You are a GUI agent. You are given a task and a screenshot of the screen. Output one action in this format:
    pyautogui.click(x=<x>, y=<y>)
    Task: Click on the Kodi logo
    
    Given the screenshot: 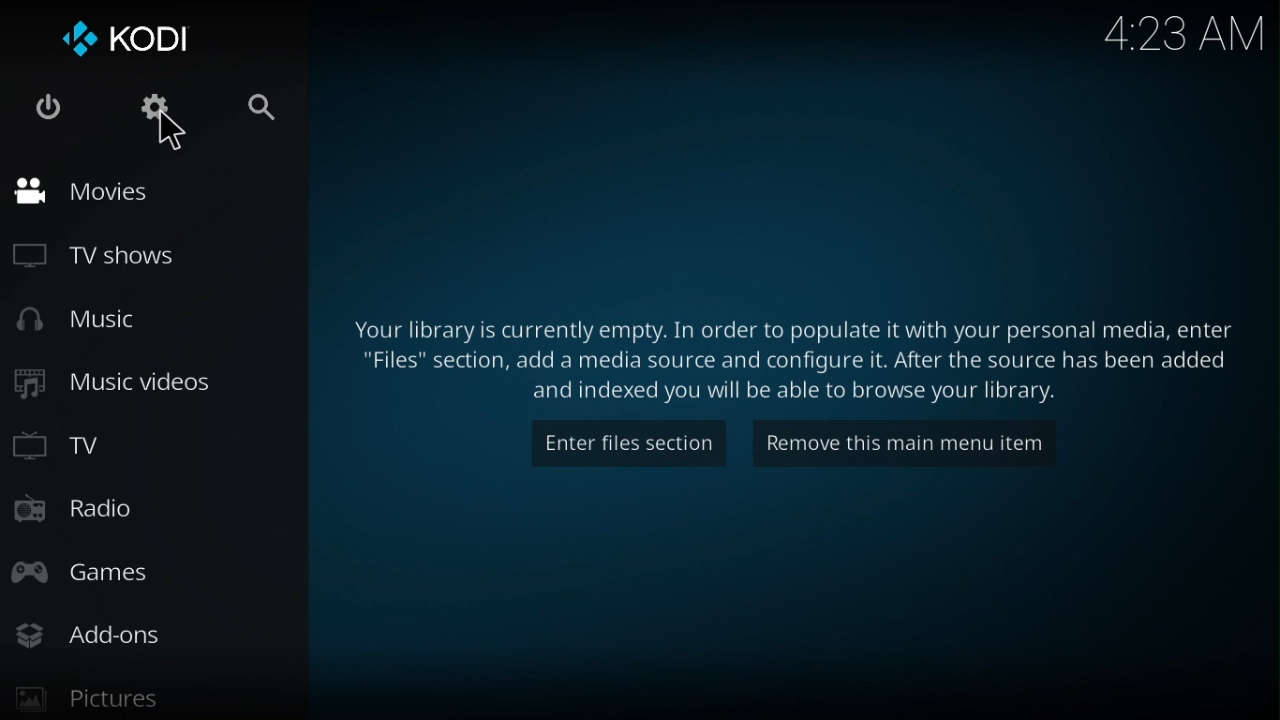 What is the action you would take?
    pyautogui.click(x=119, y=39)
    